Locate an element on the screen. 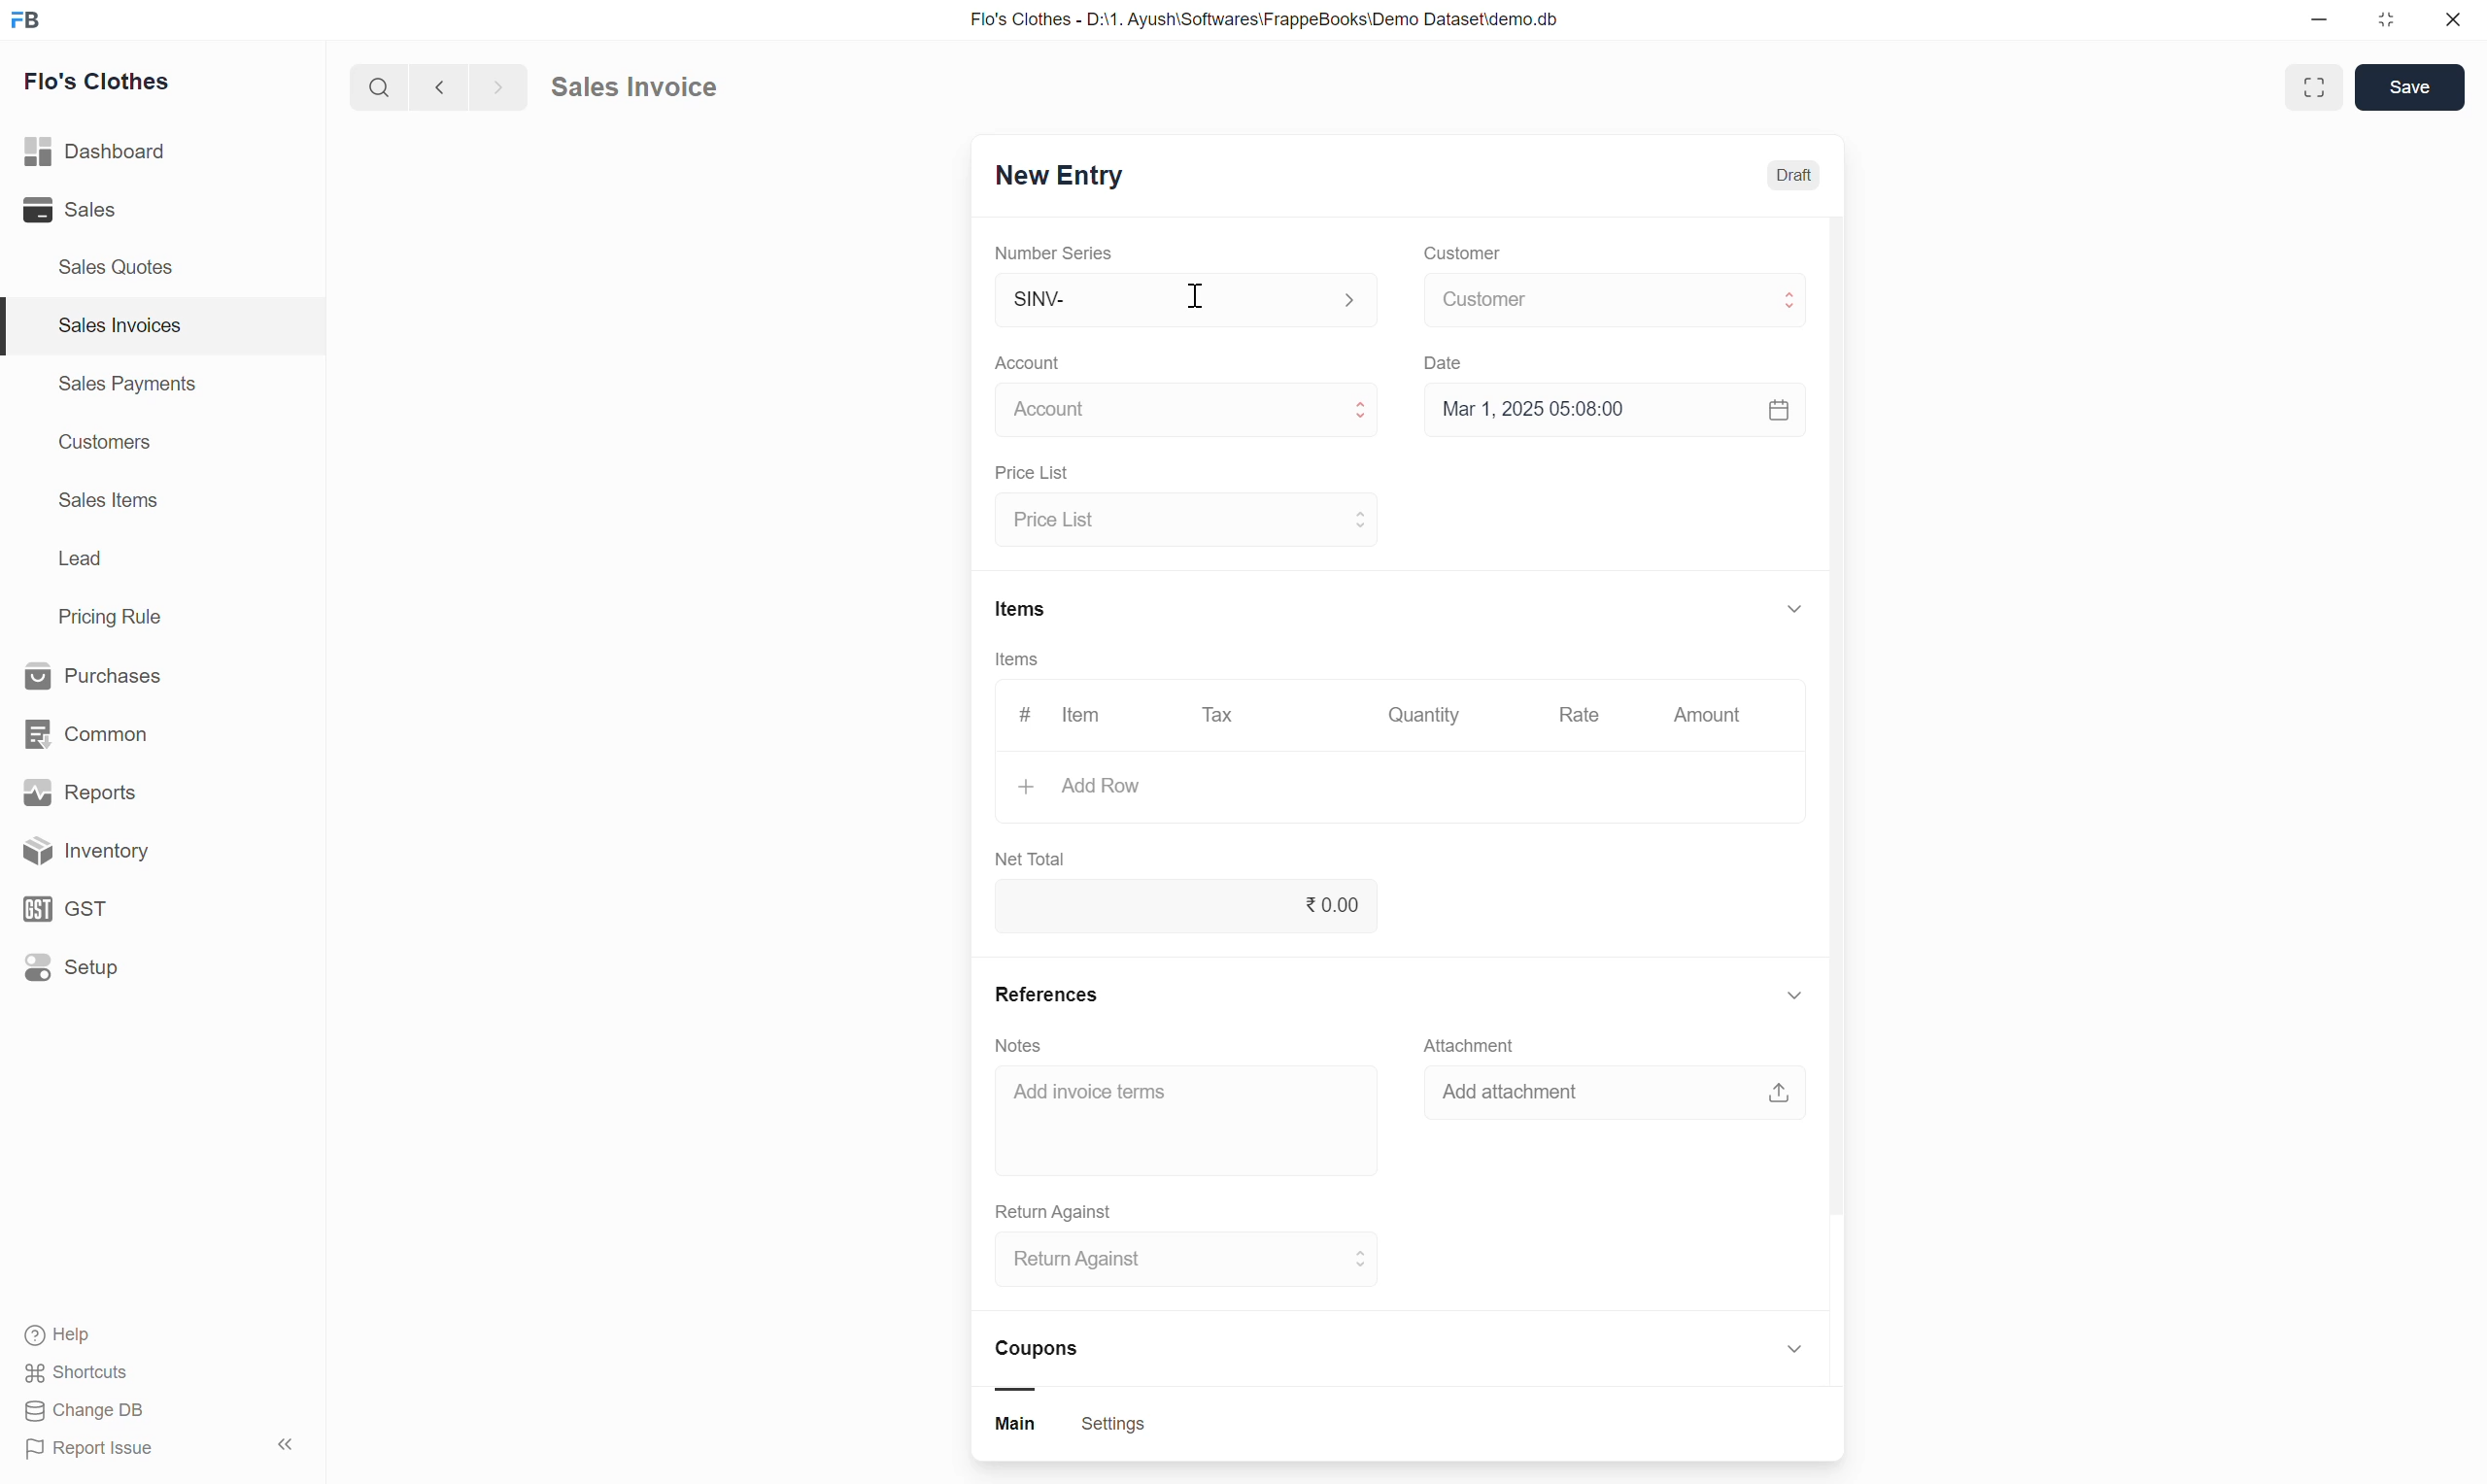 This screenshot has height=1484, width=2487. Notes is located at coordinates (1019, 1044).